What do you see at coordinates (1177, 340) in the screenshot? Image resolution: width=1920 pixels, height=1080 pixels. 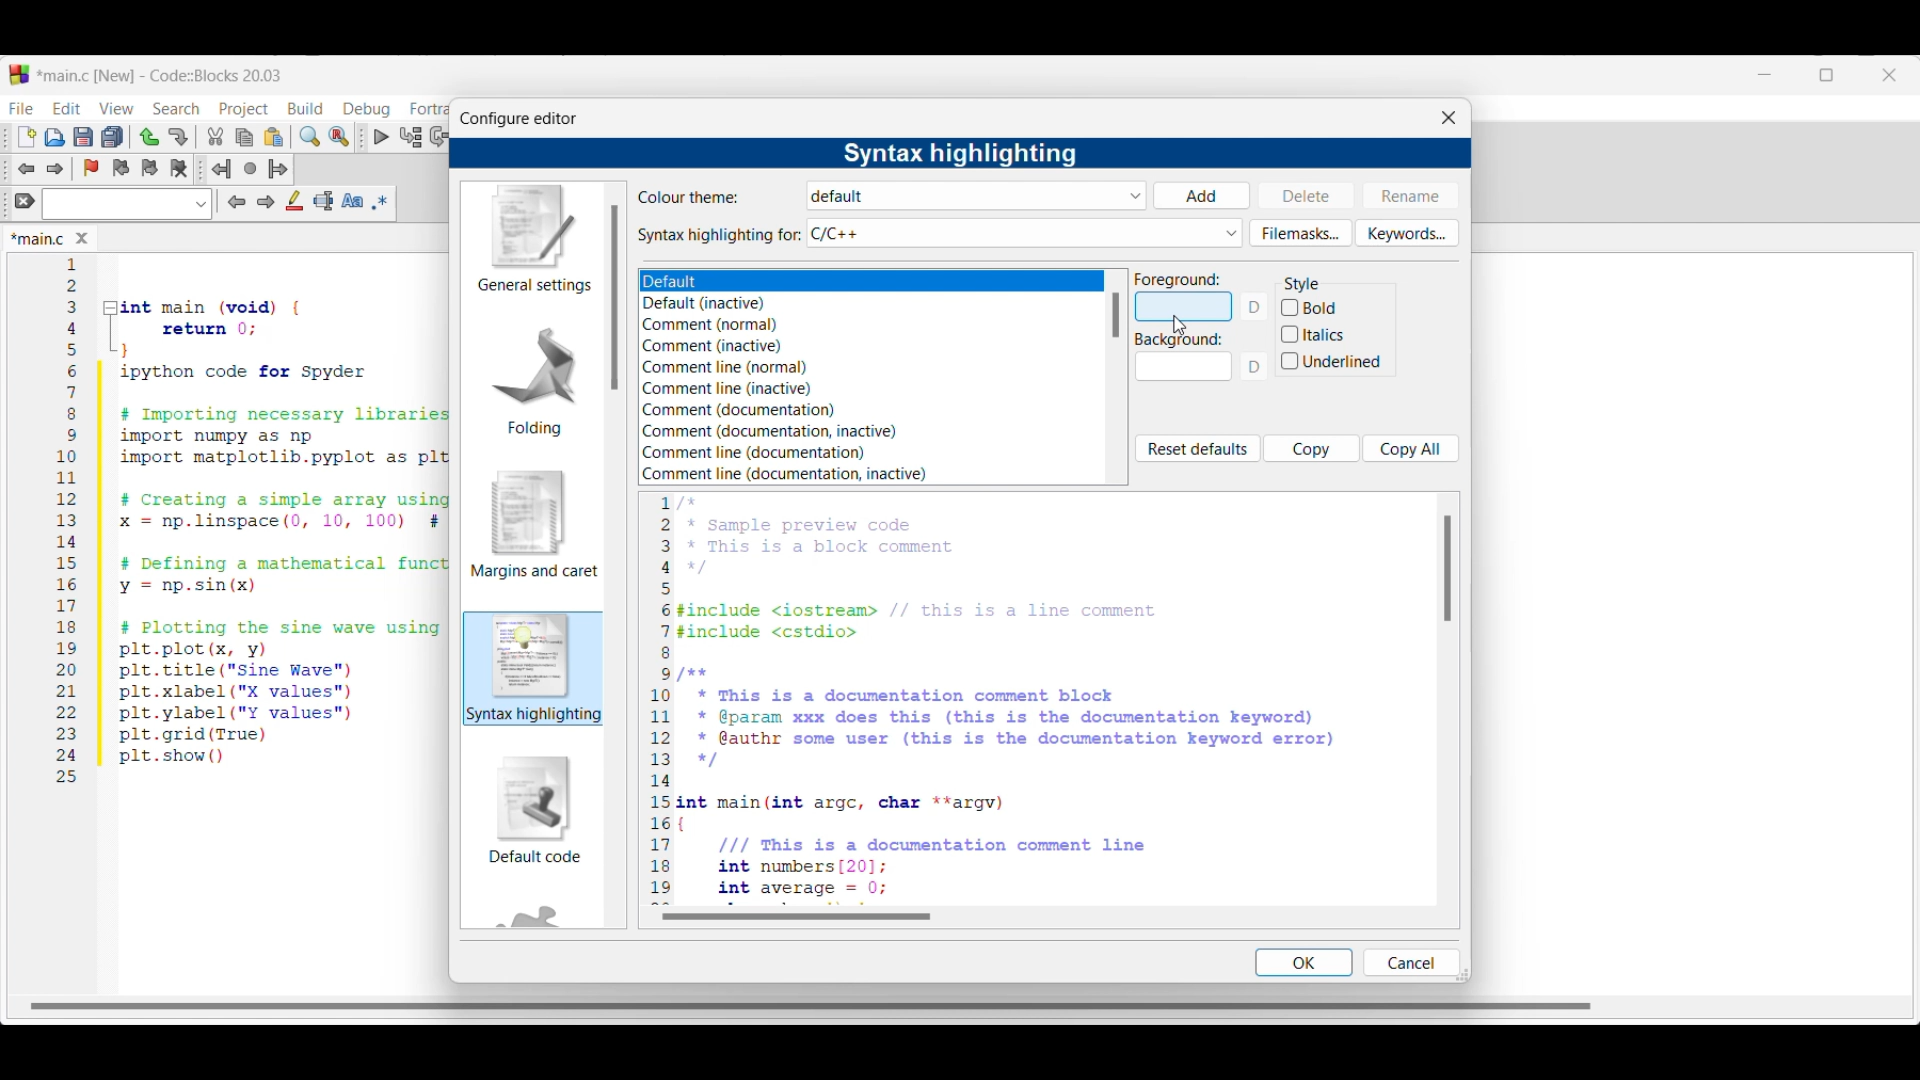 I see `Indicates background color options` at bounding box center [1177, 340].